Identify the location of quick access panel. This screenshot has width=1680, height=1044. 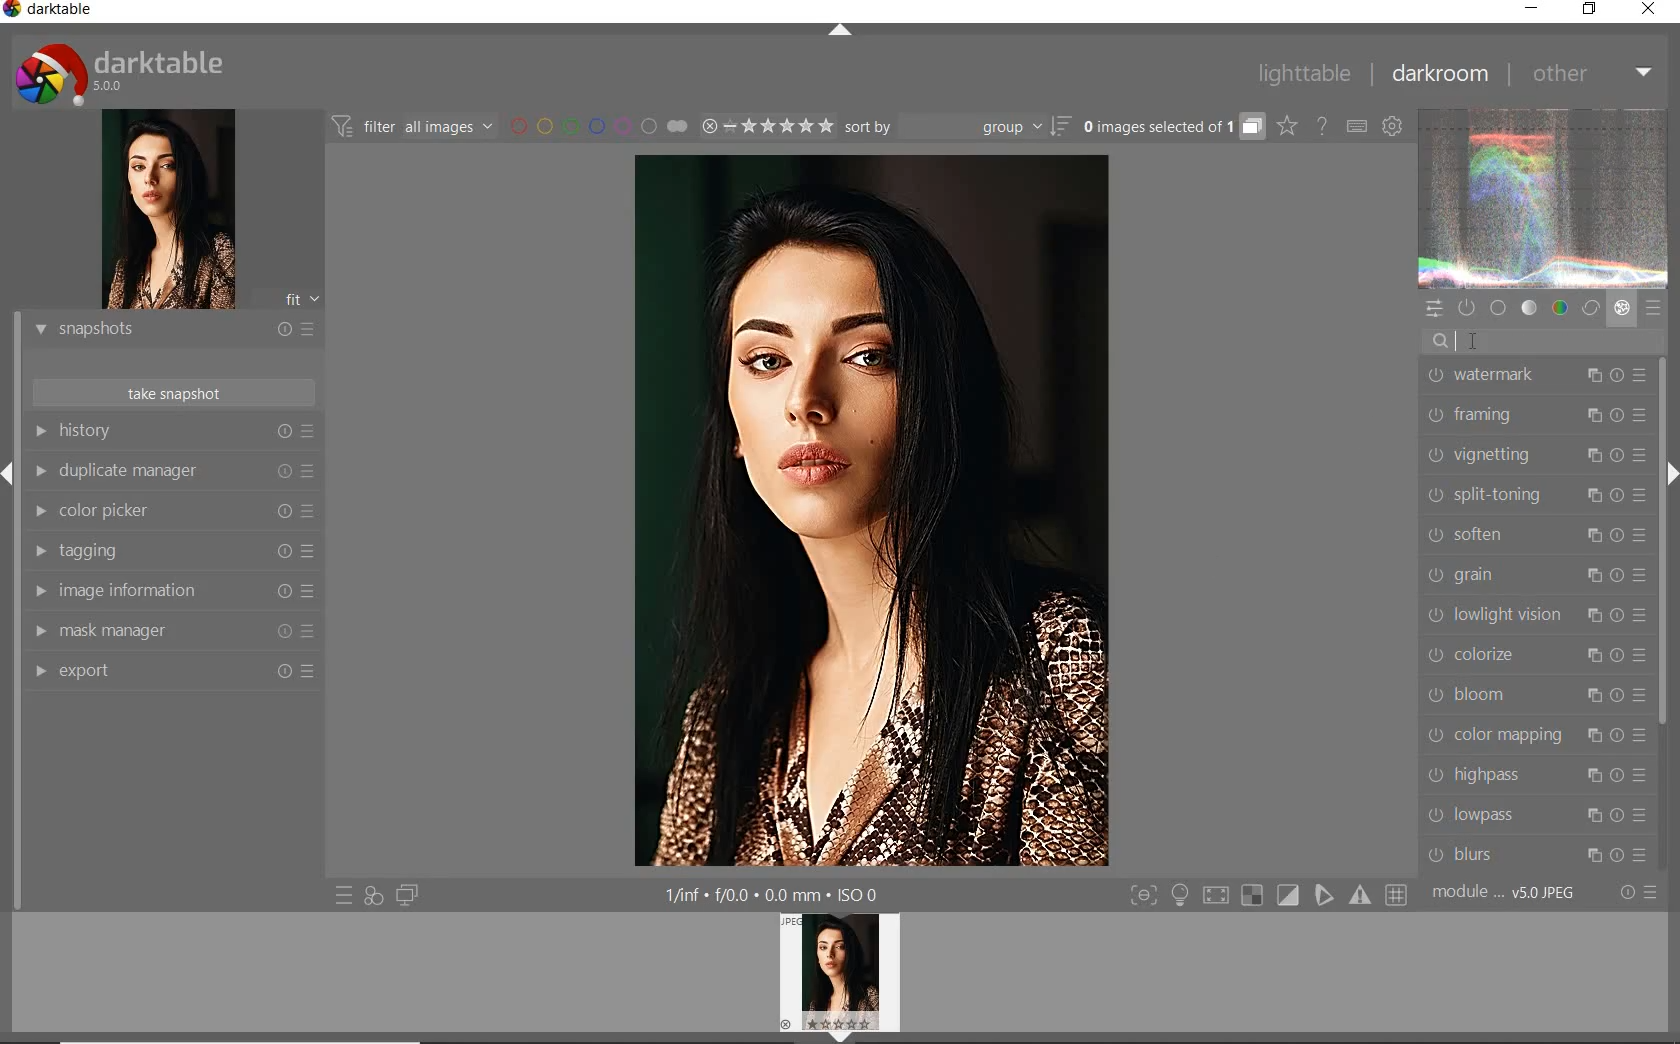
(1432, 309).